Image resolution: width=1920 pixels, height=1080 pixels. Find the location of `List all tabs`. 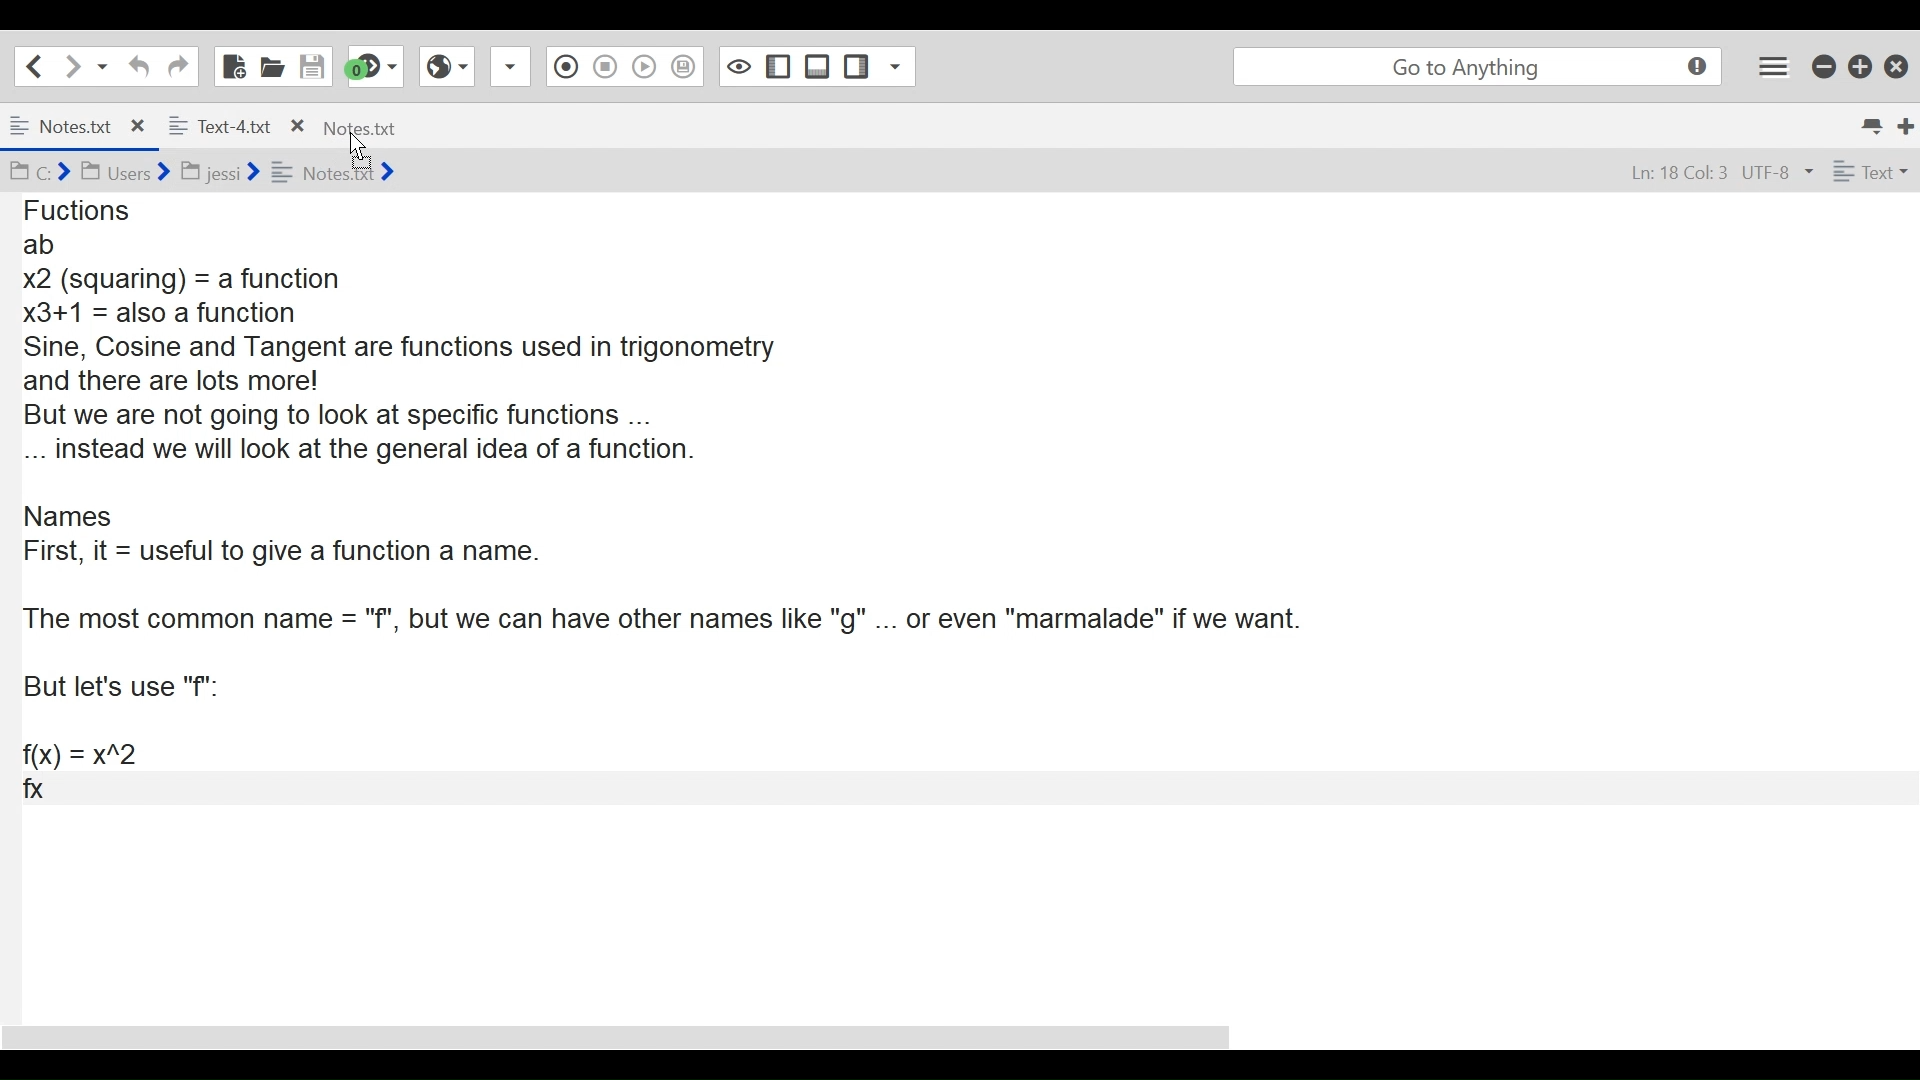

List all tabs is located at coordinates (1870, 123).